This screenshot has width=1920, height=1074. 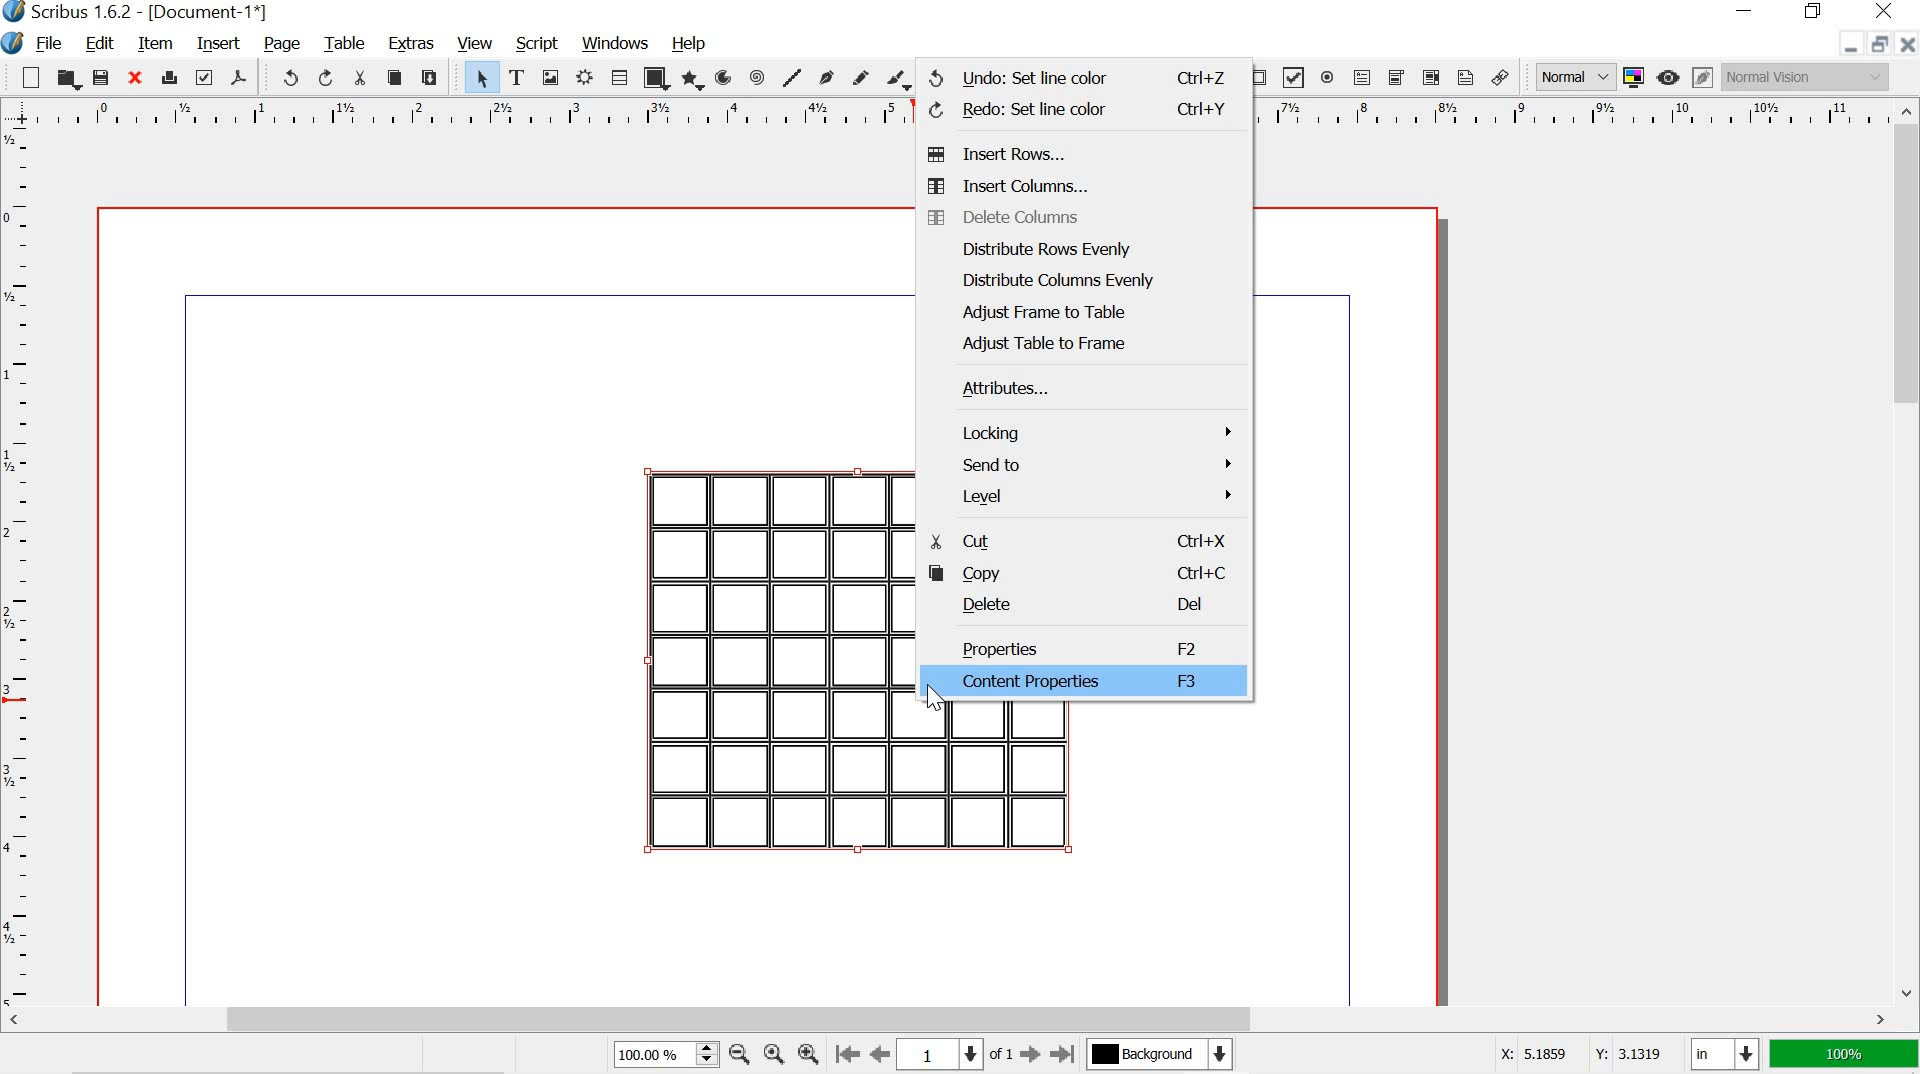 I want to click on table, so click(x=749, y=663).